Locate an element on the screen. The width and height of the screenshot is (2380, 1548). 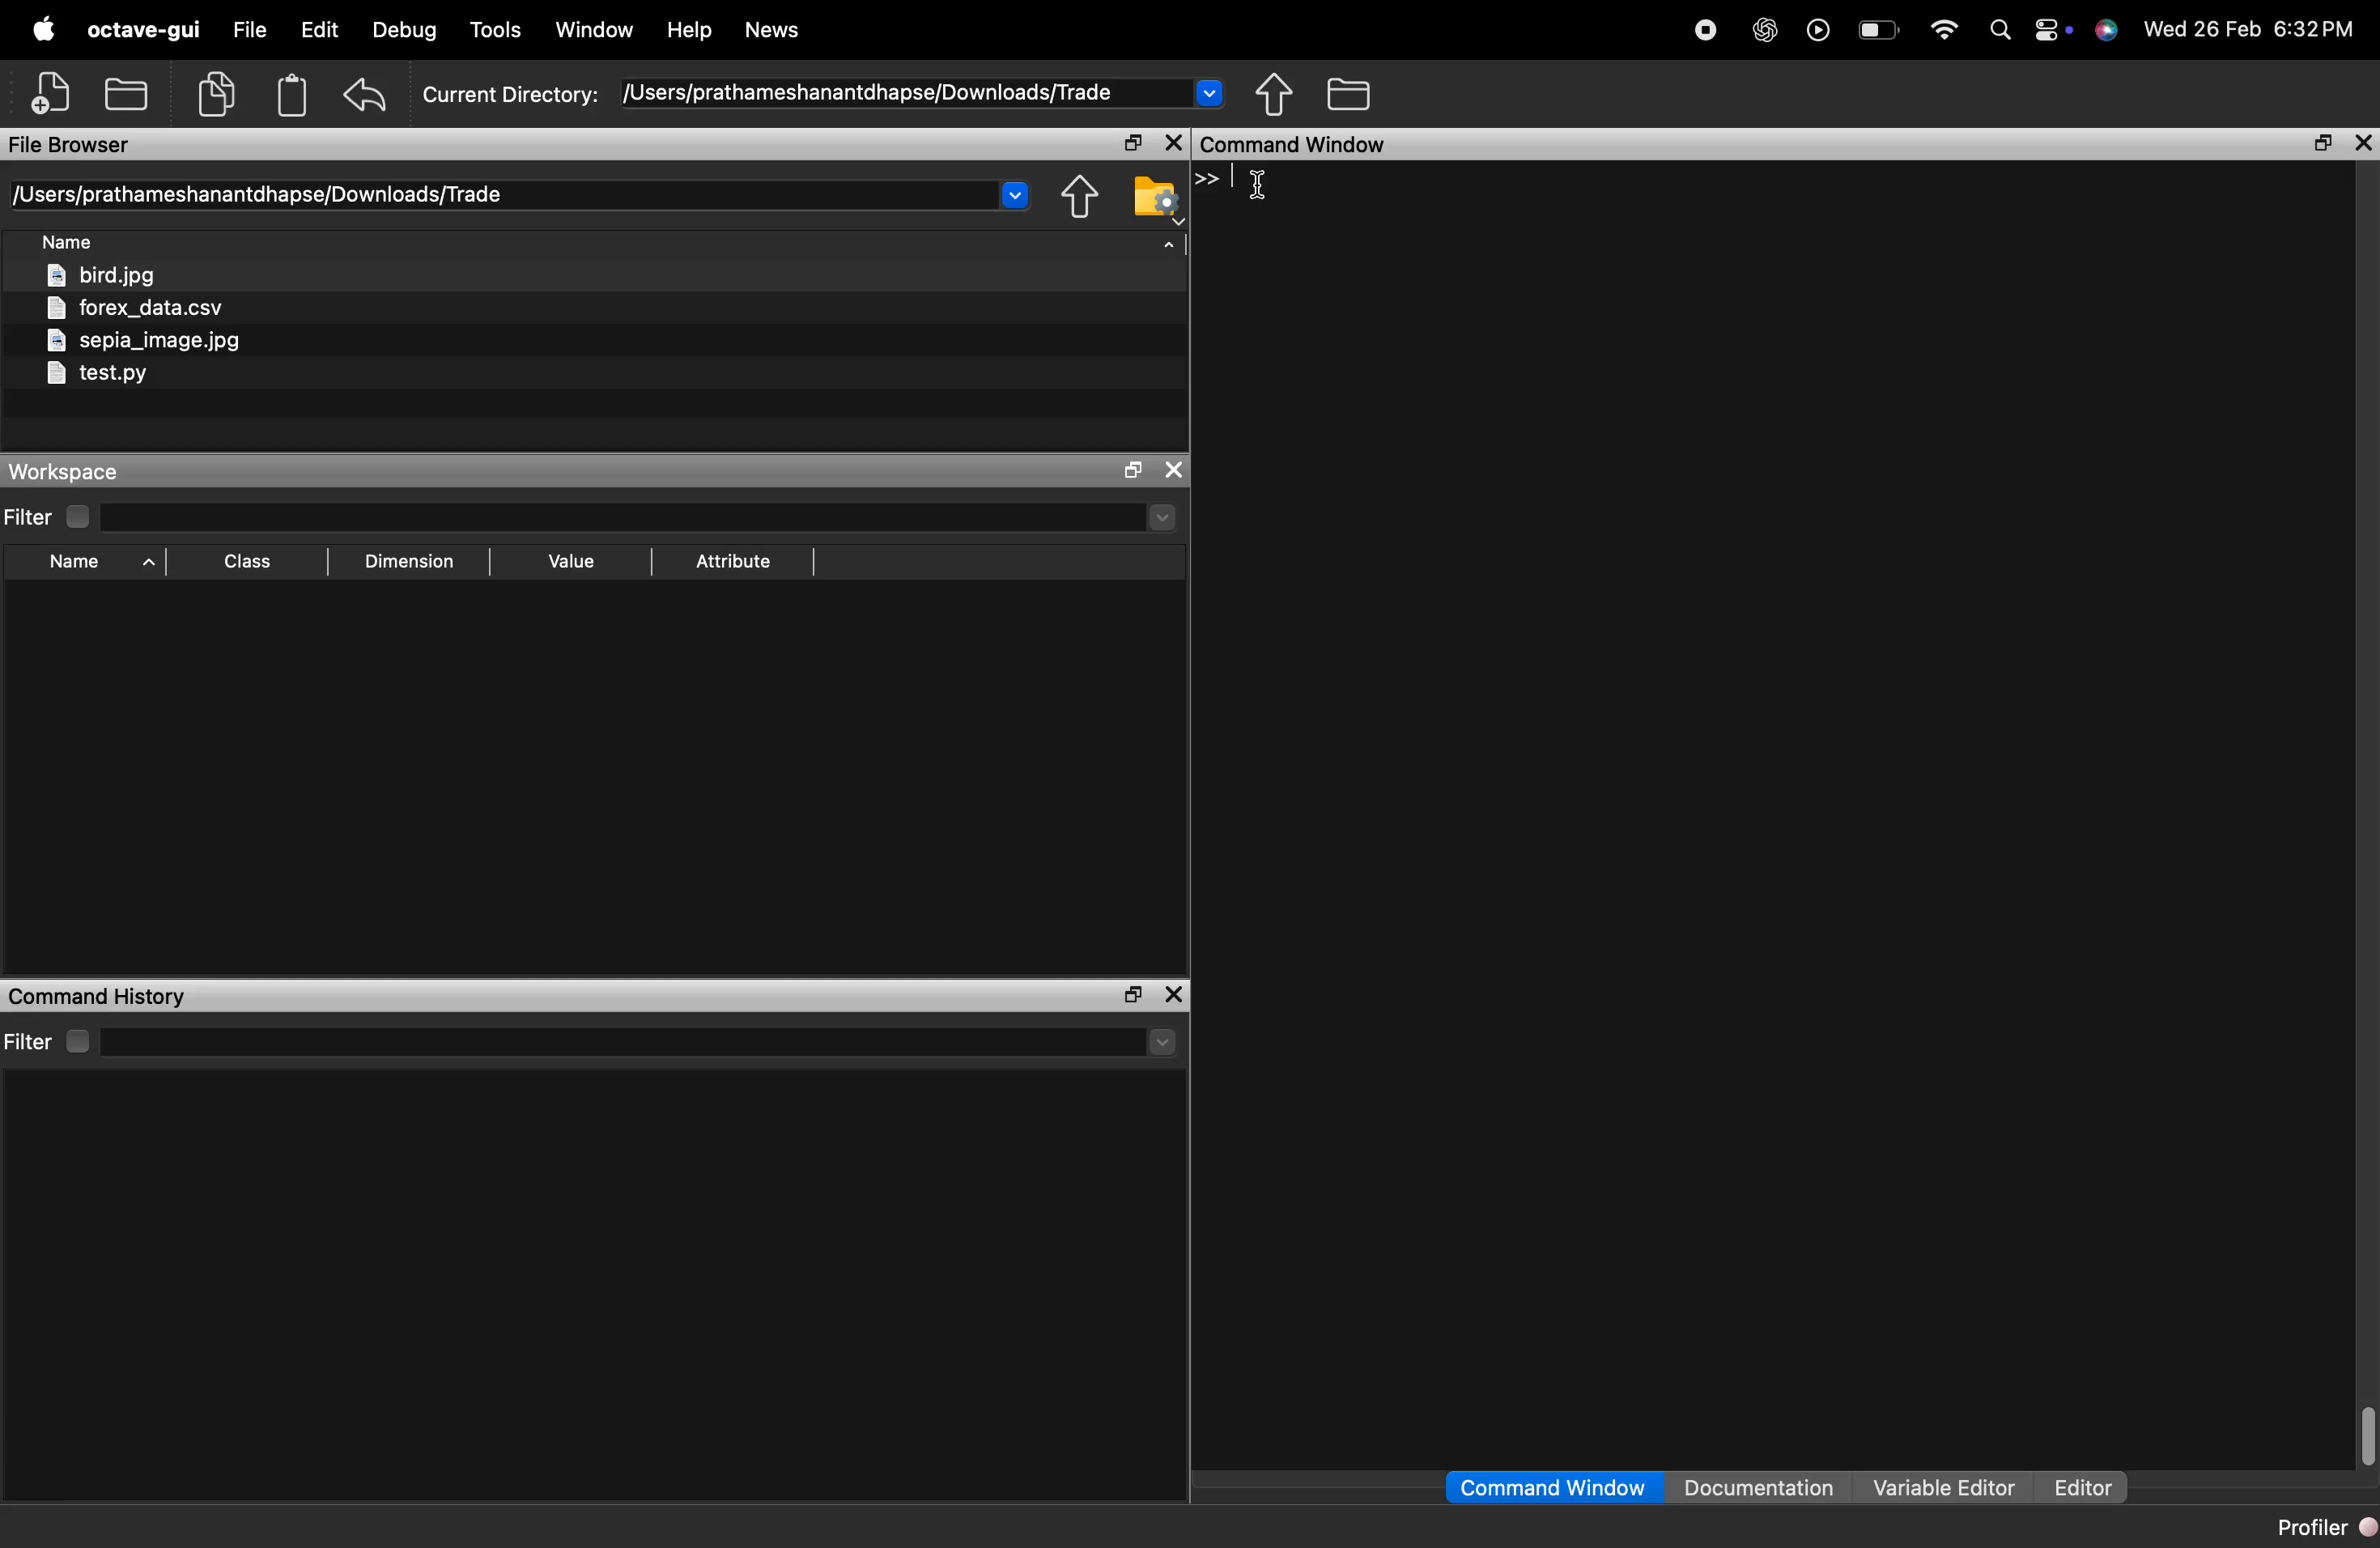
new script is located at coordinates (53, 91).